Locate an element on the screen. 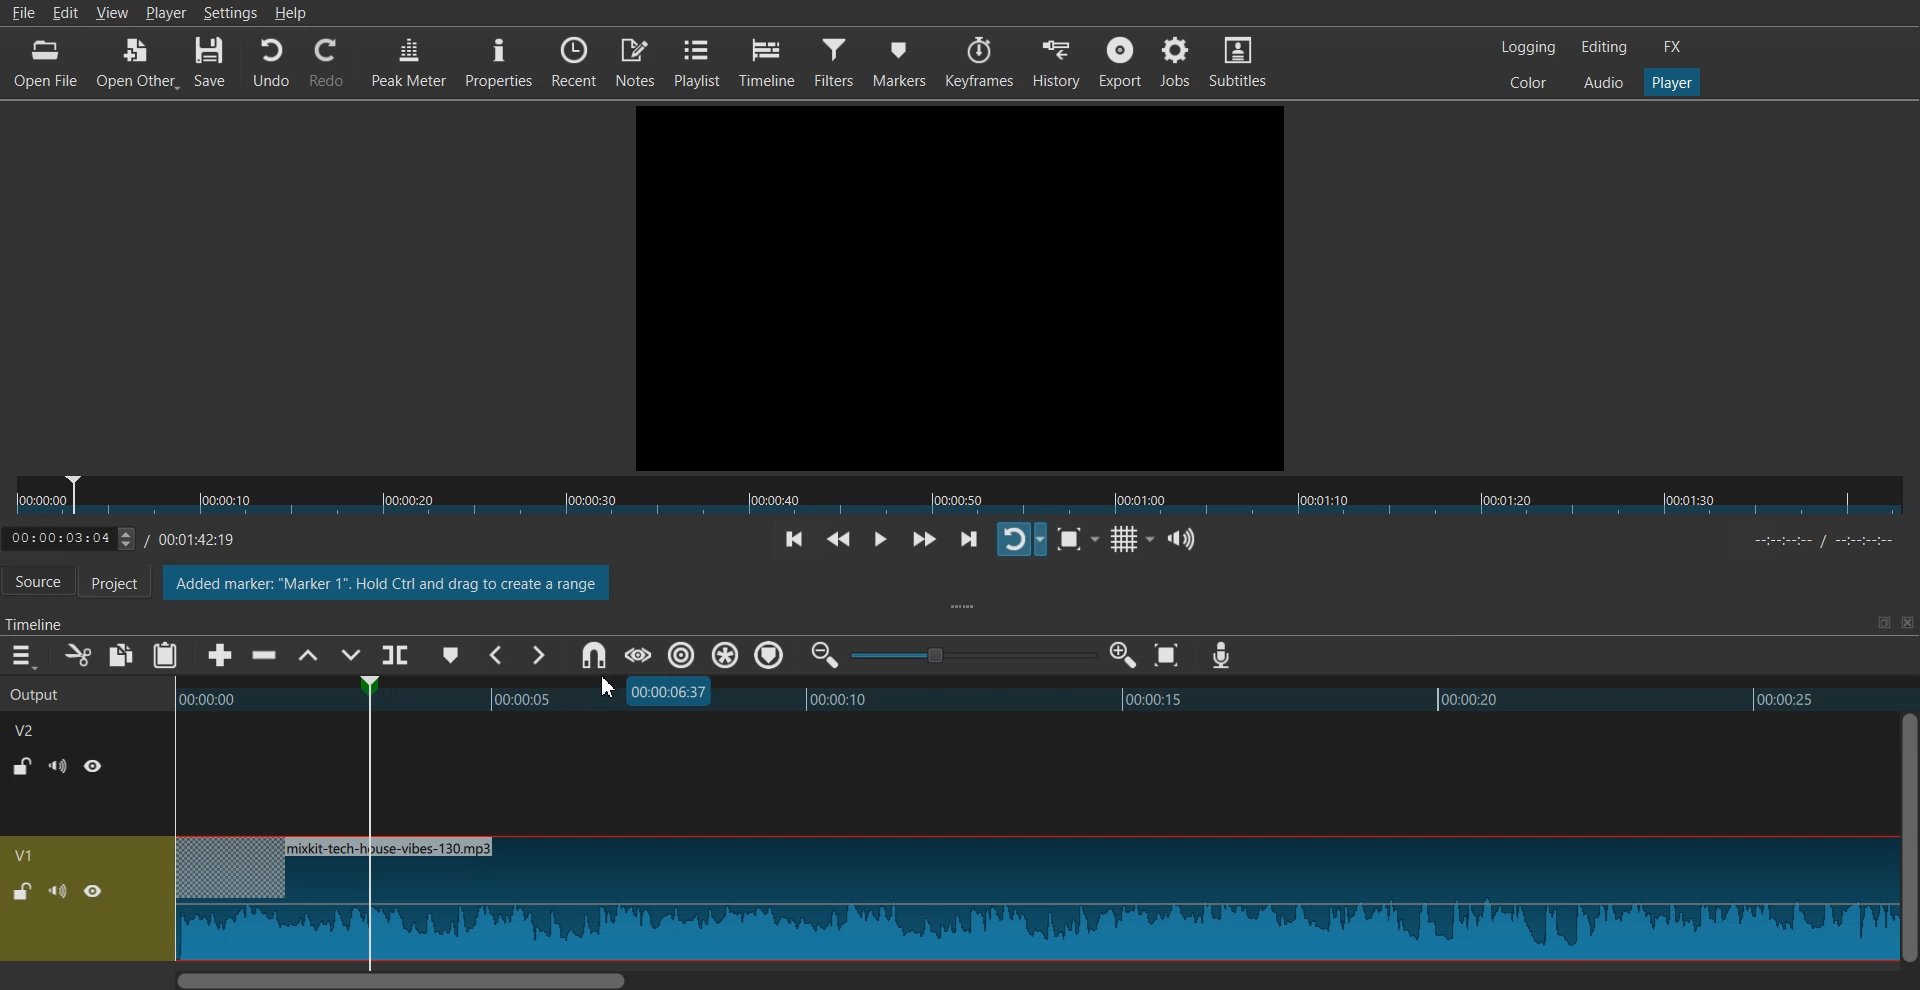 The width and height of the screenshot is (1920, 990). Add marker is located at coordinates (451, 655).